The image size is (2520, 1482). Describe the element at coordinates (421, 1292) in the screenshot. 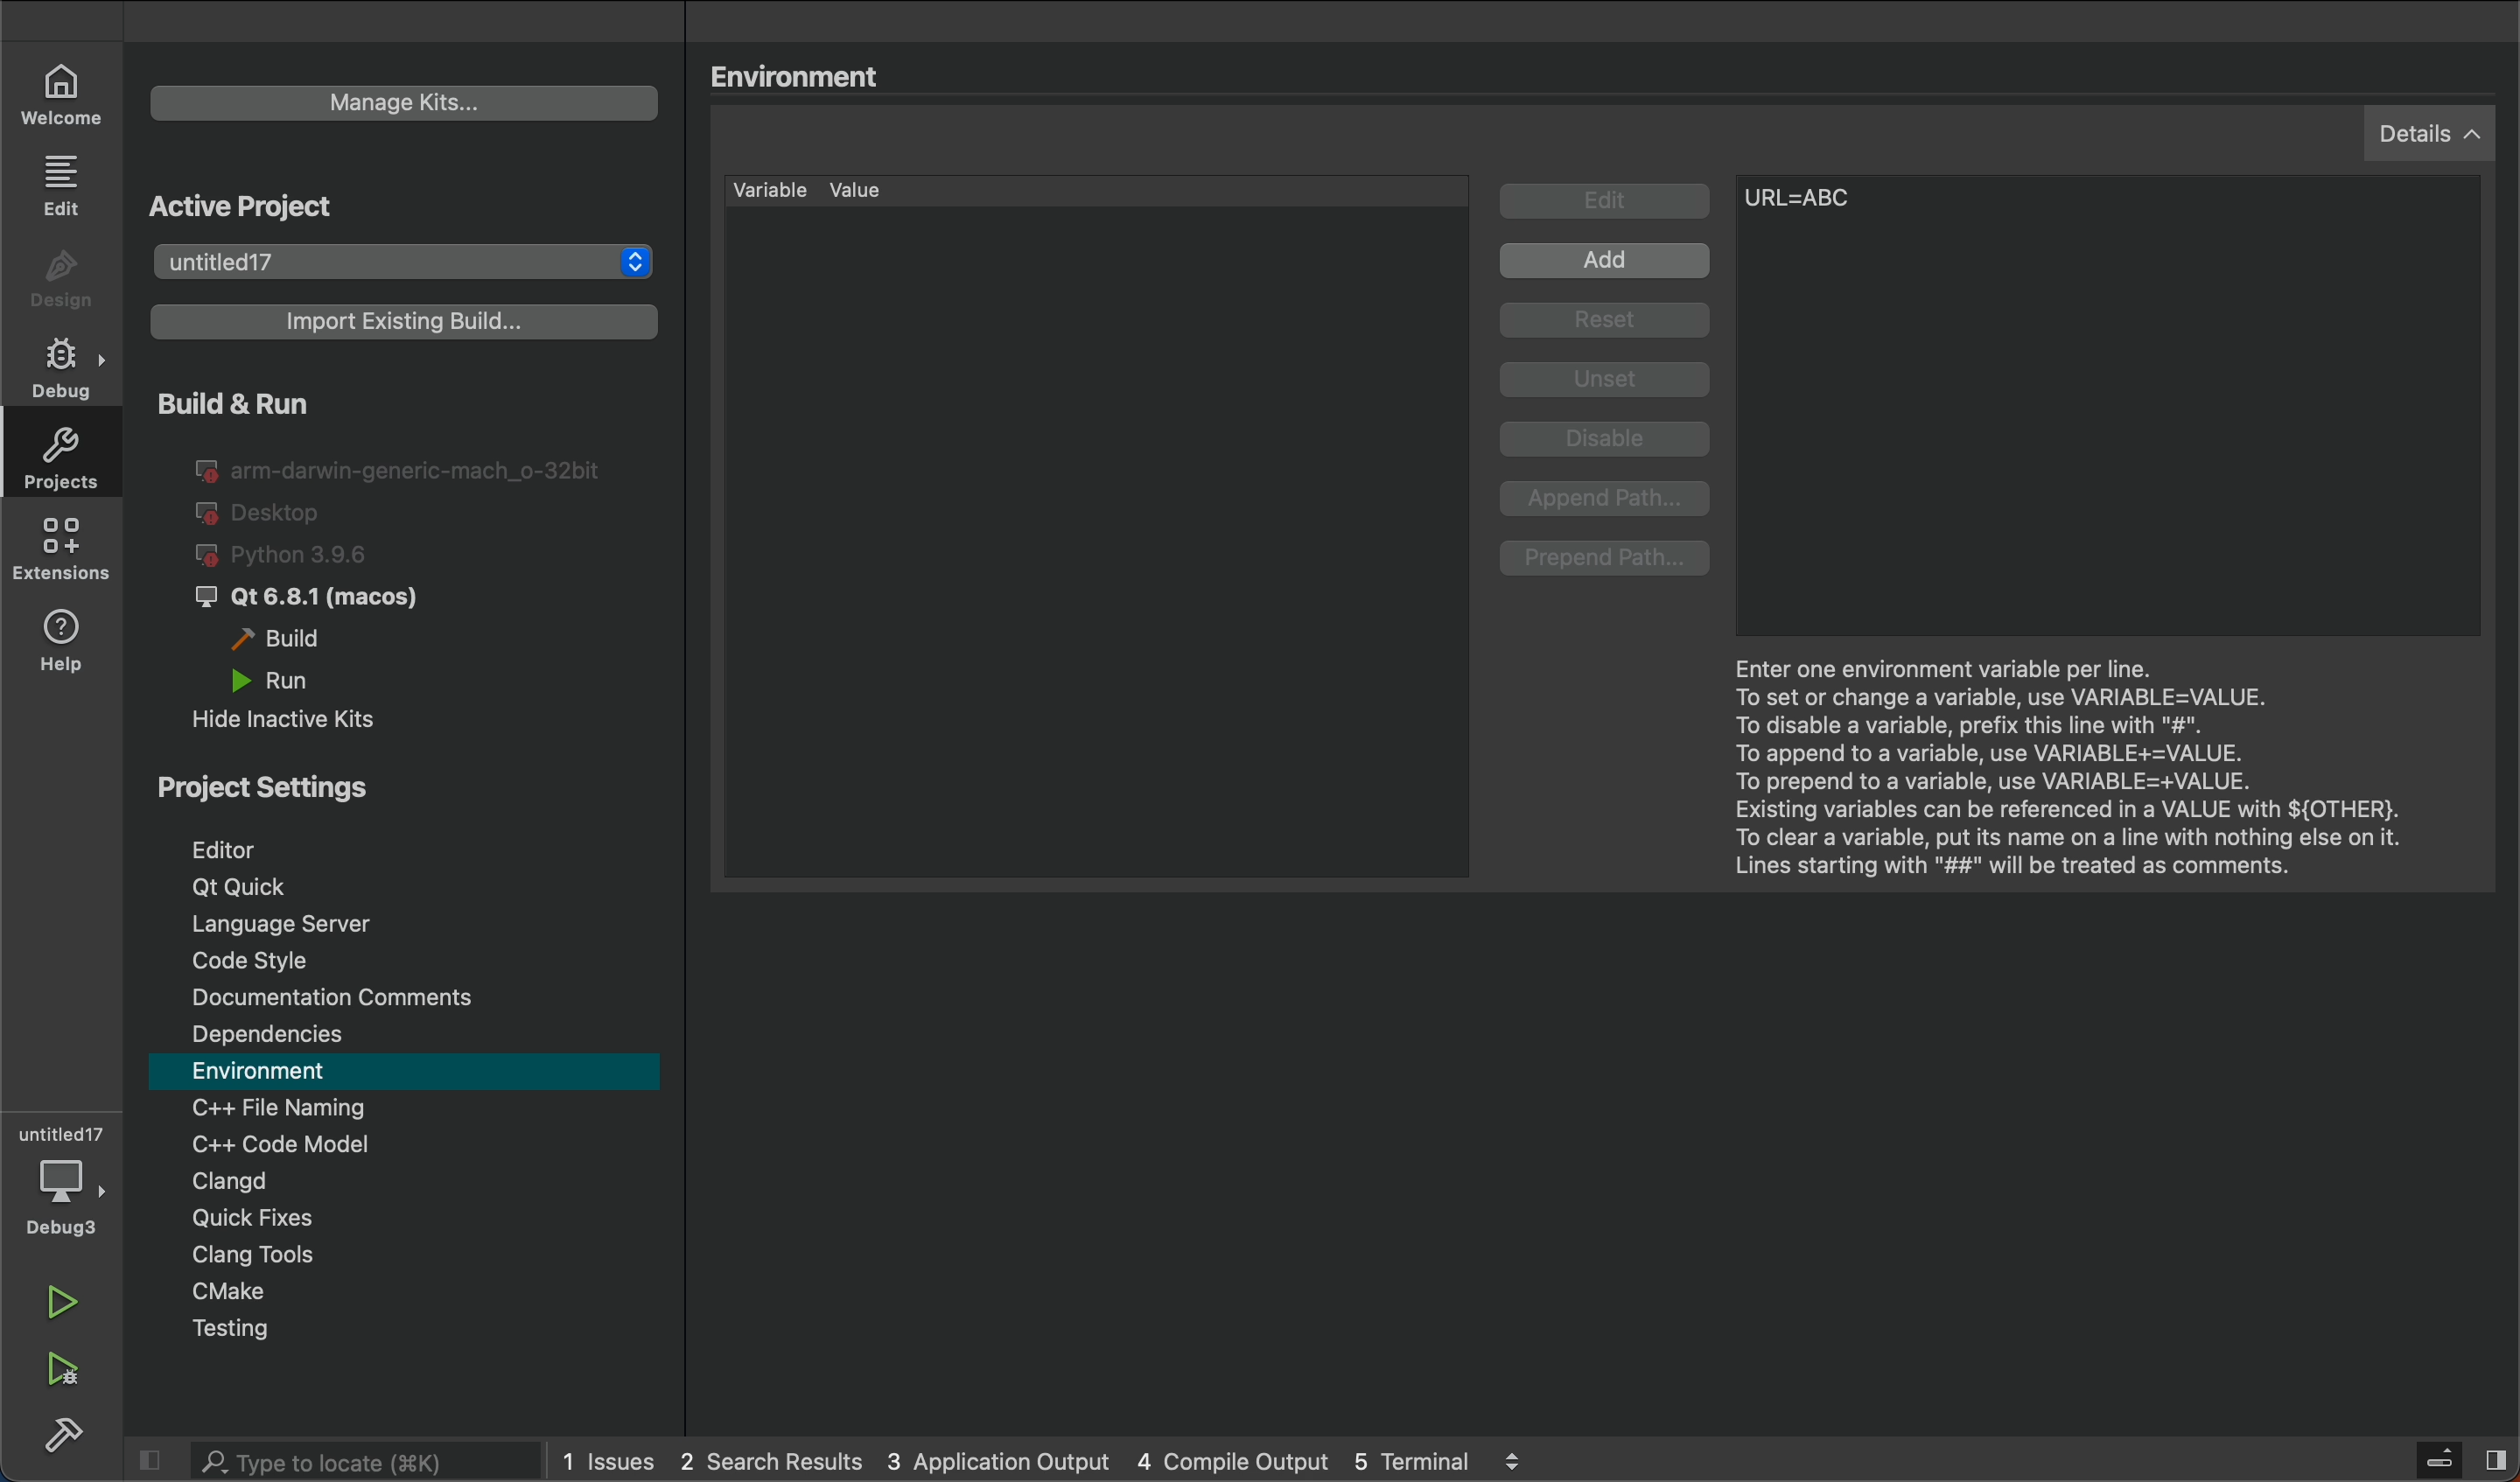

I see `cmake` at that location.